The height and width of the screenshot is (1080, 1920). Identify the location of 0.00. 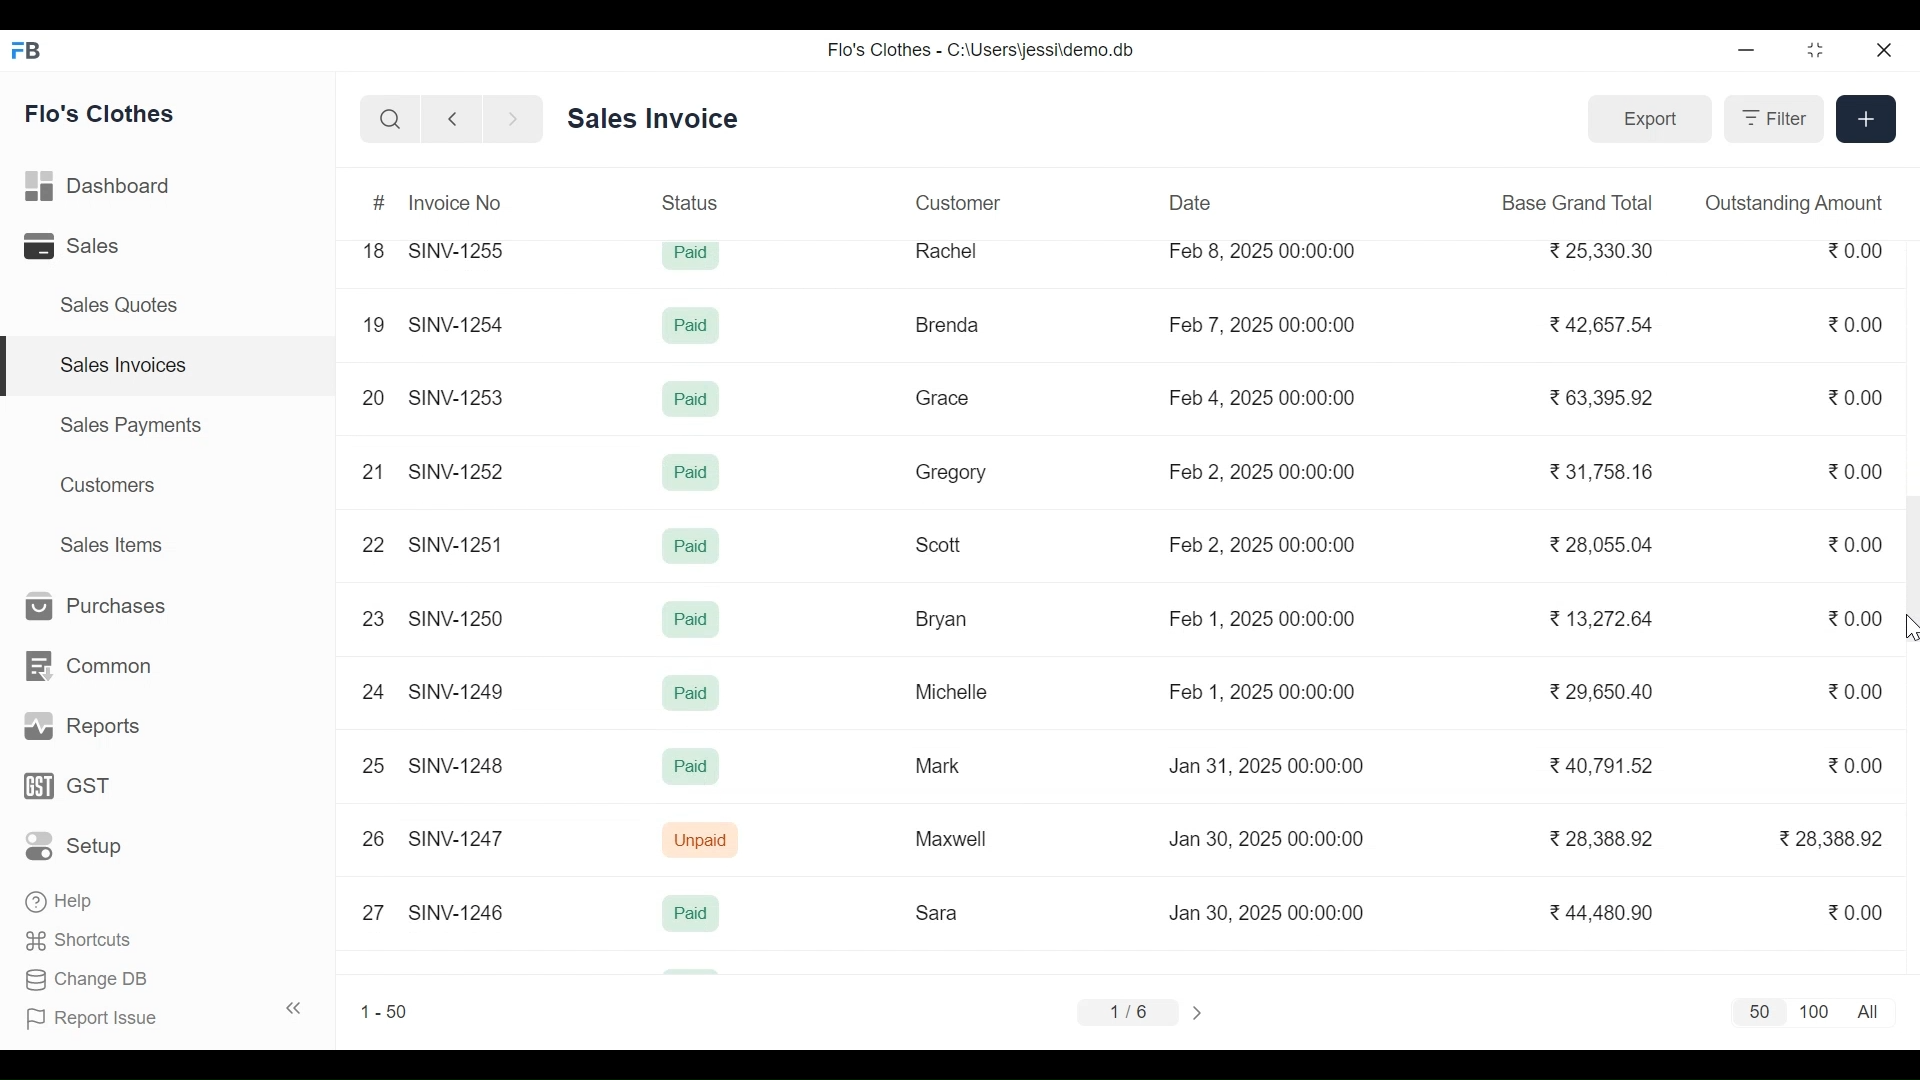
(1860, 765).